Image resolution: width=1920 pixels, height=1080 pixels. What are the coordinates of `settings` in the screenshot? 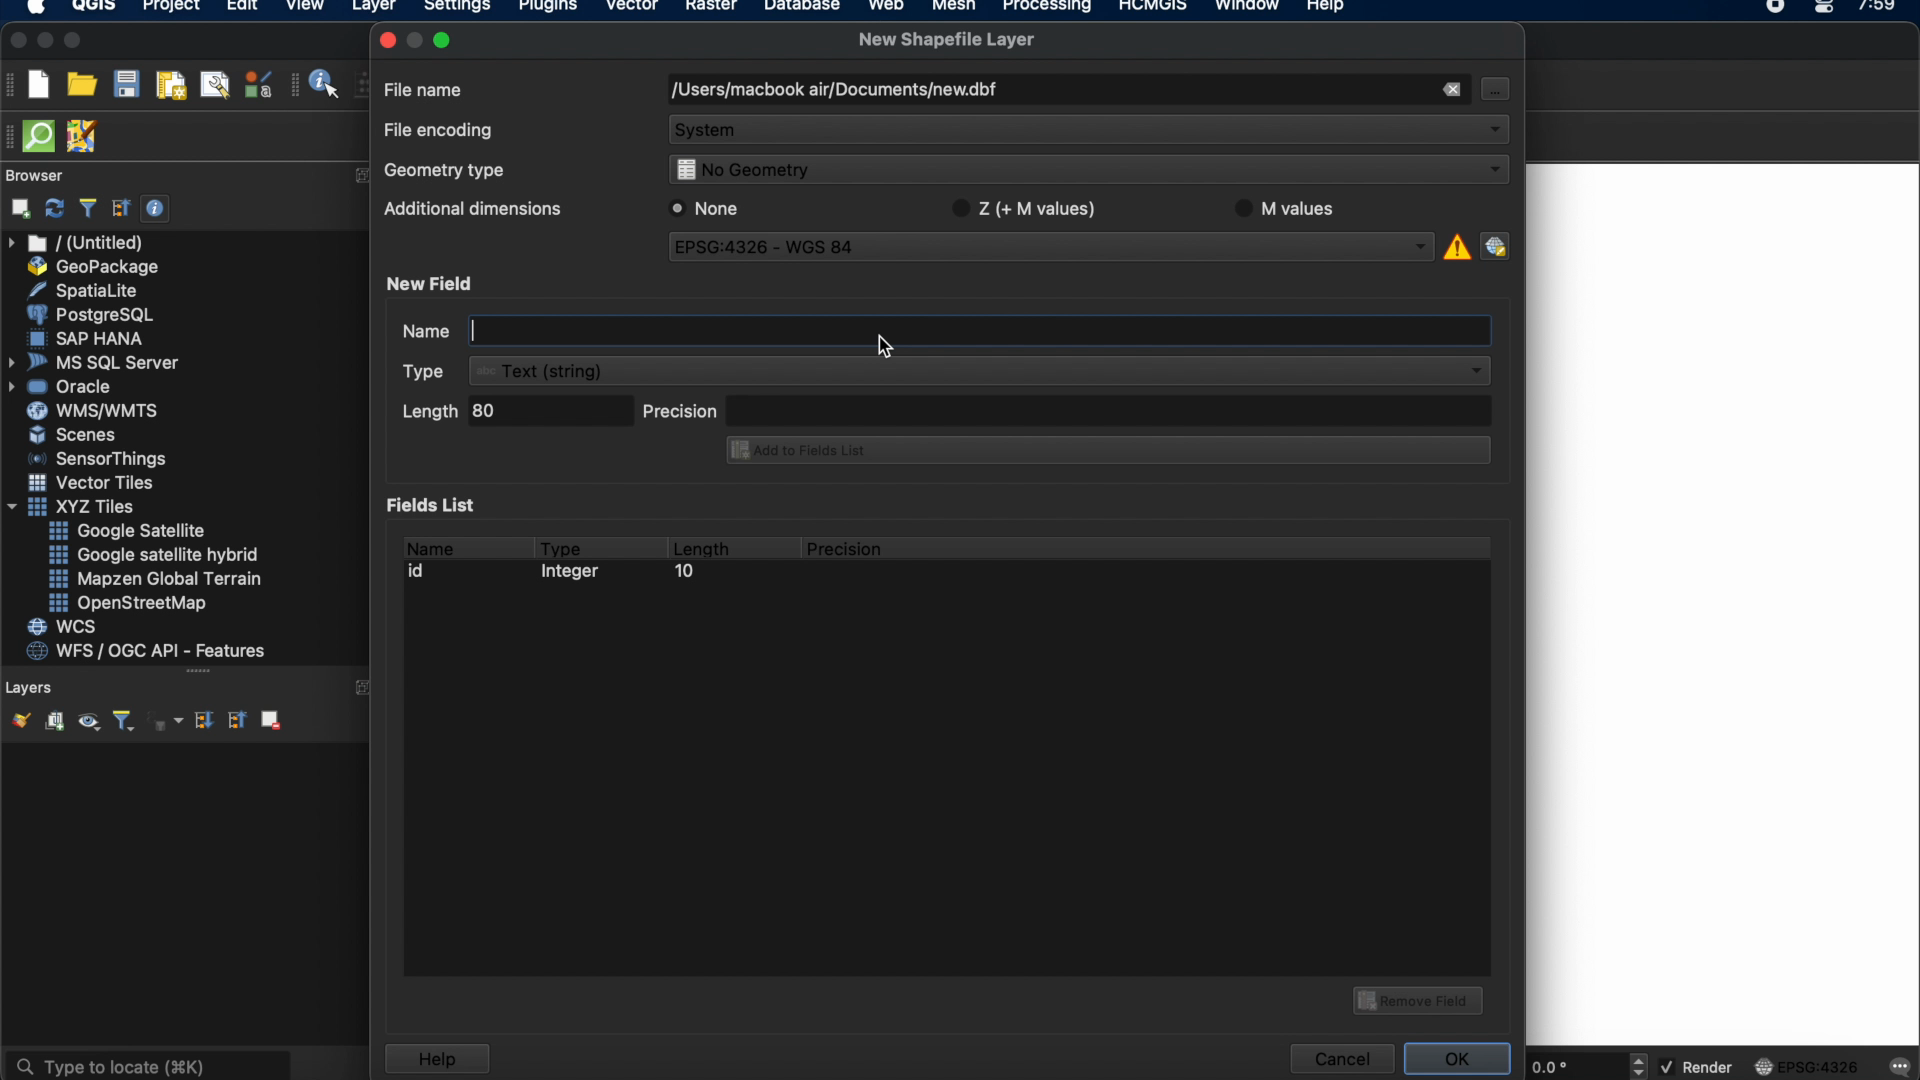 It's located at (456, 9).